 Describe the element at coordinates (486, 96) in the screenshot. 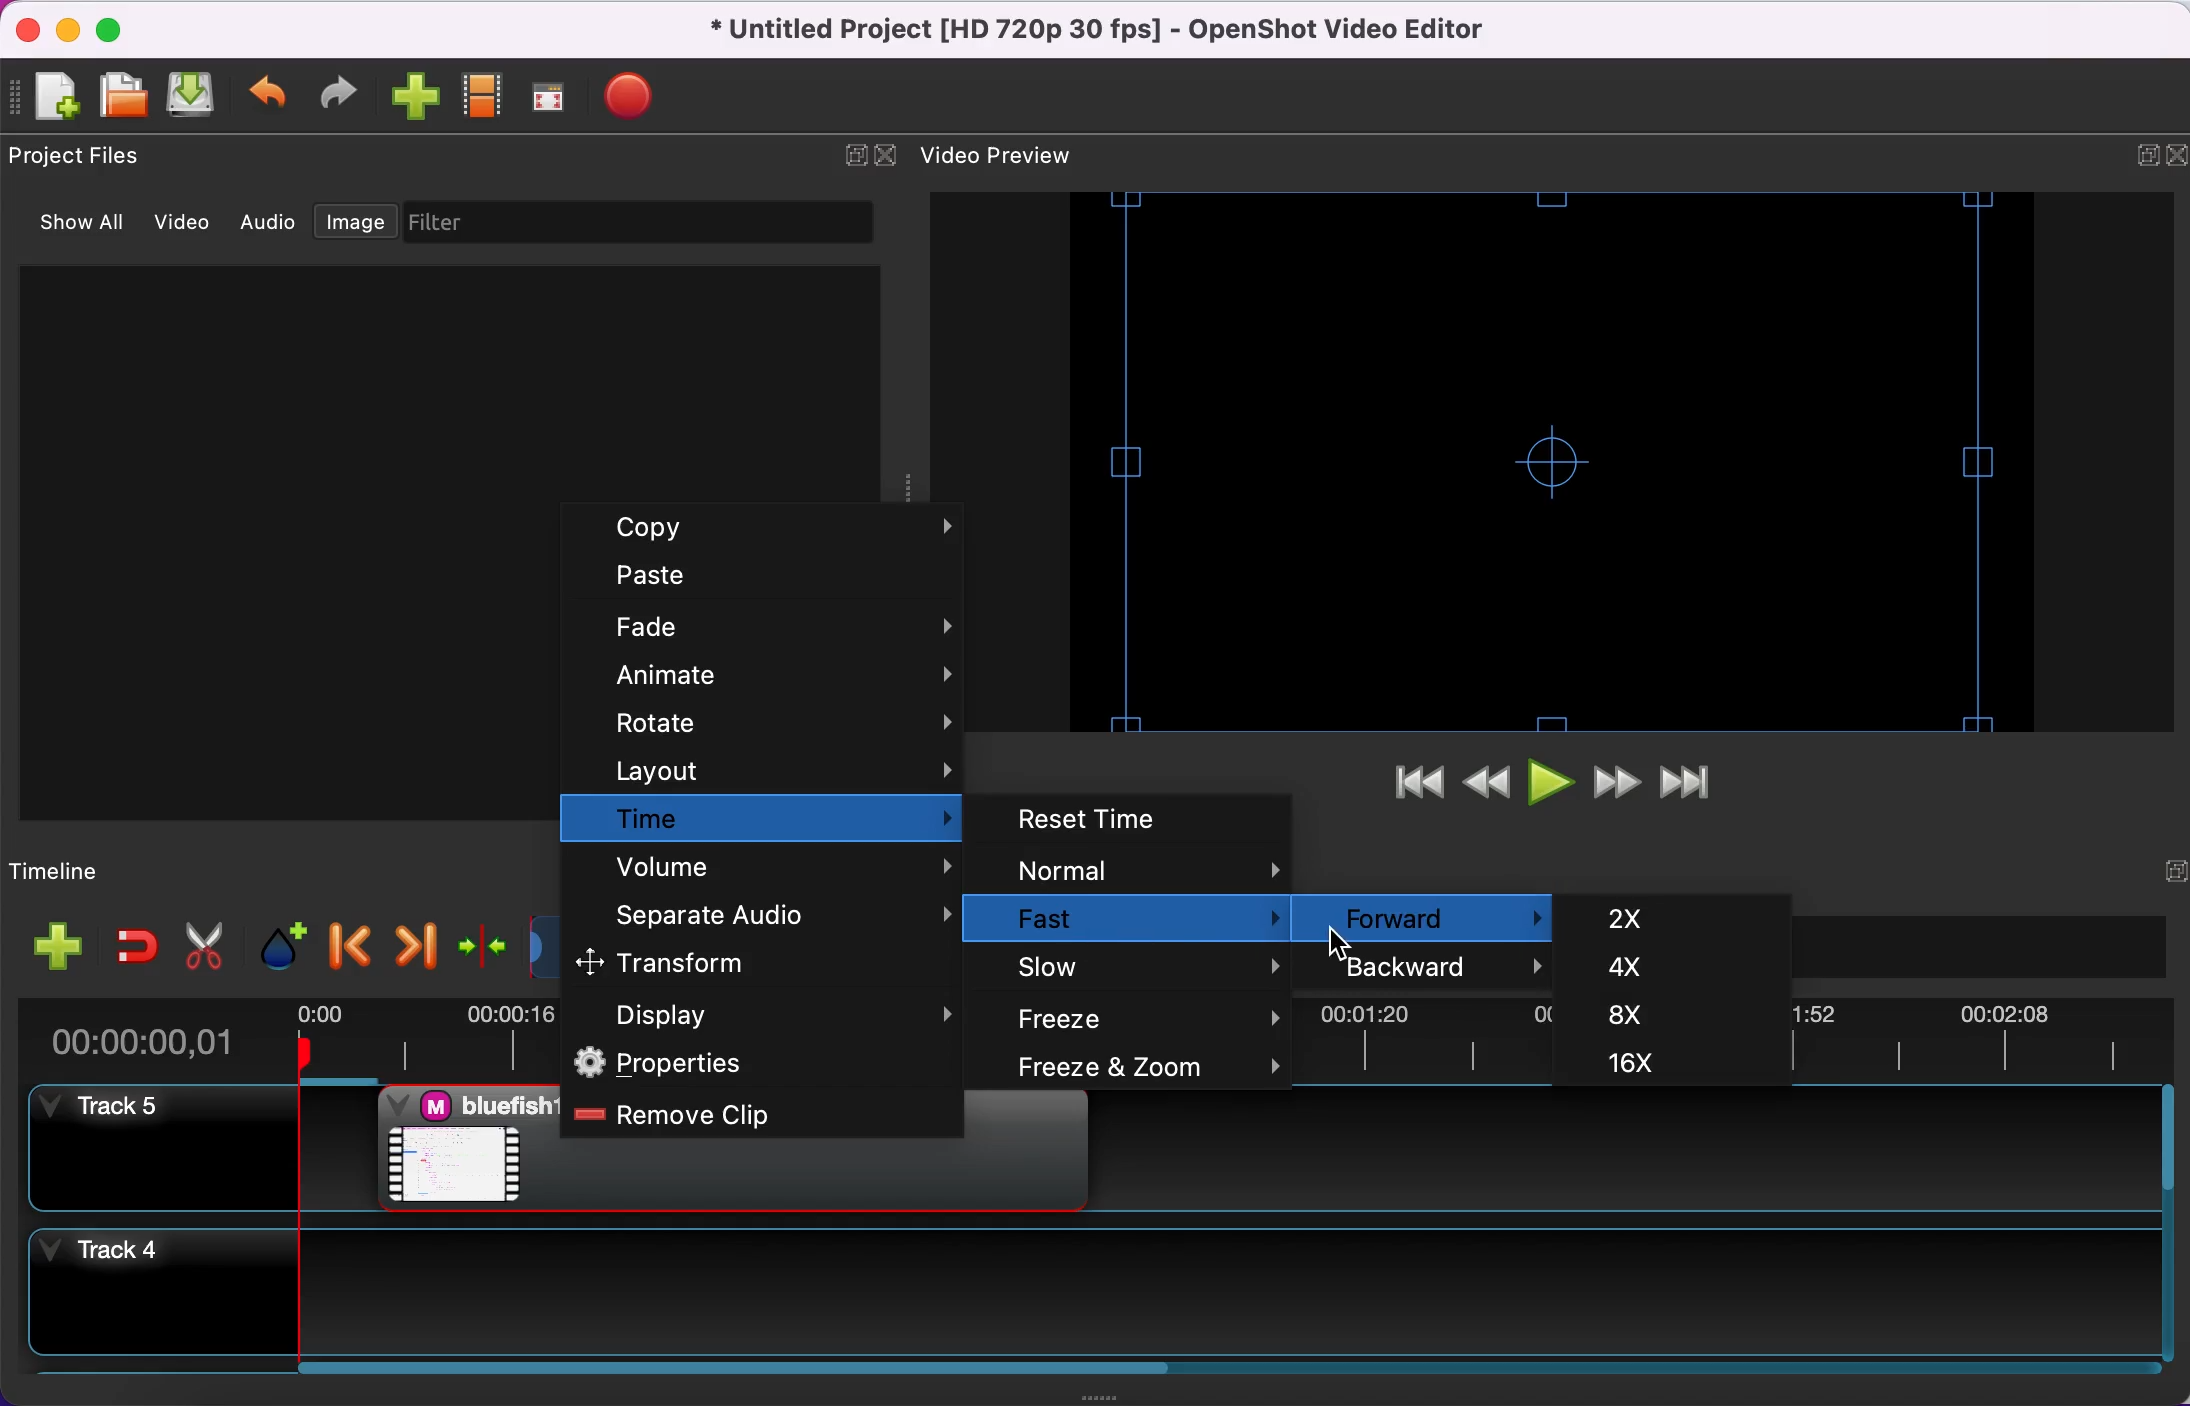

I see `choose profile` at that location.